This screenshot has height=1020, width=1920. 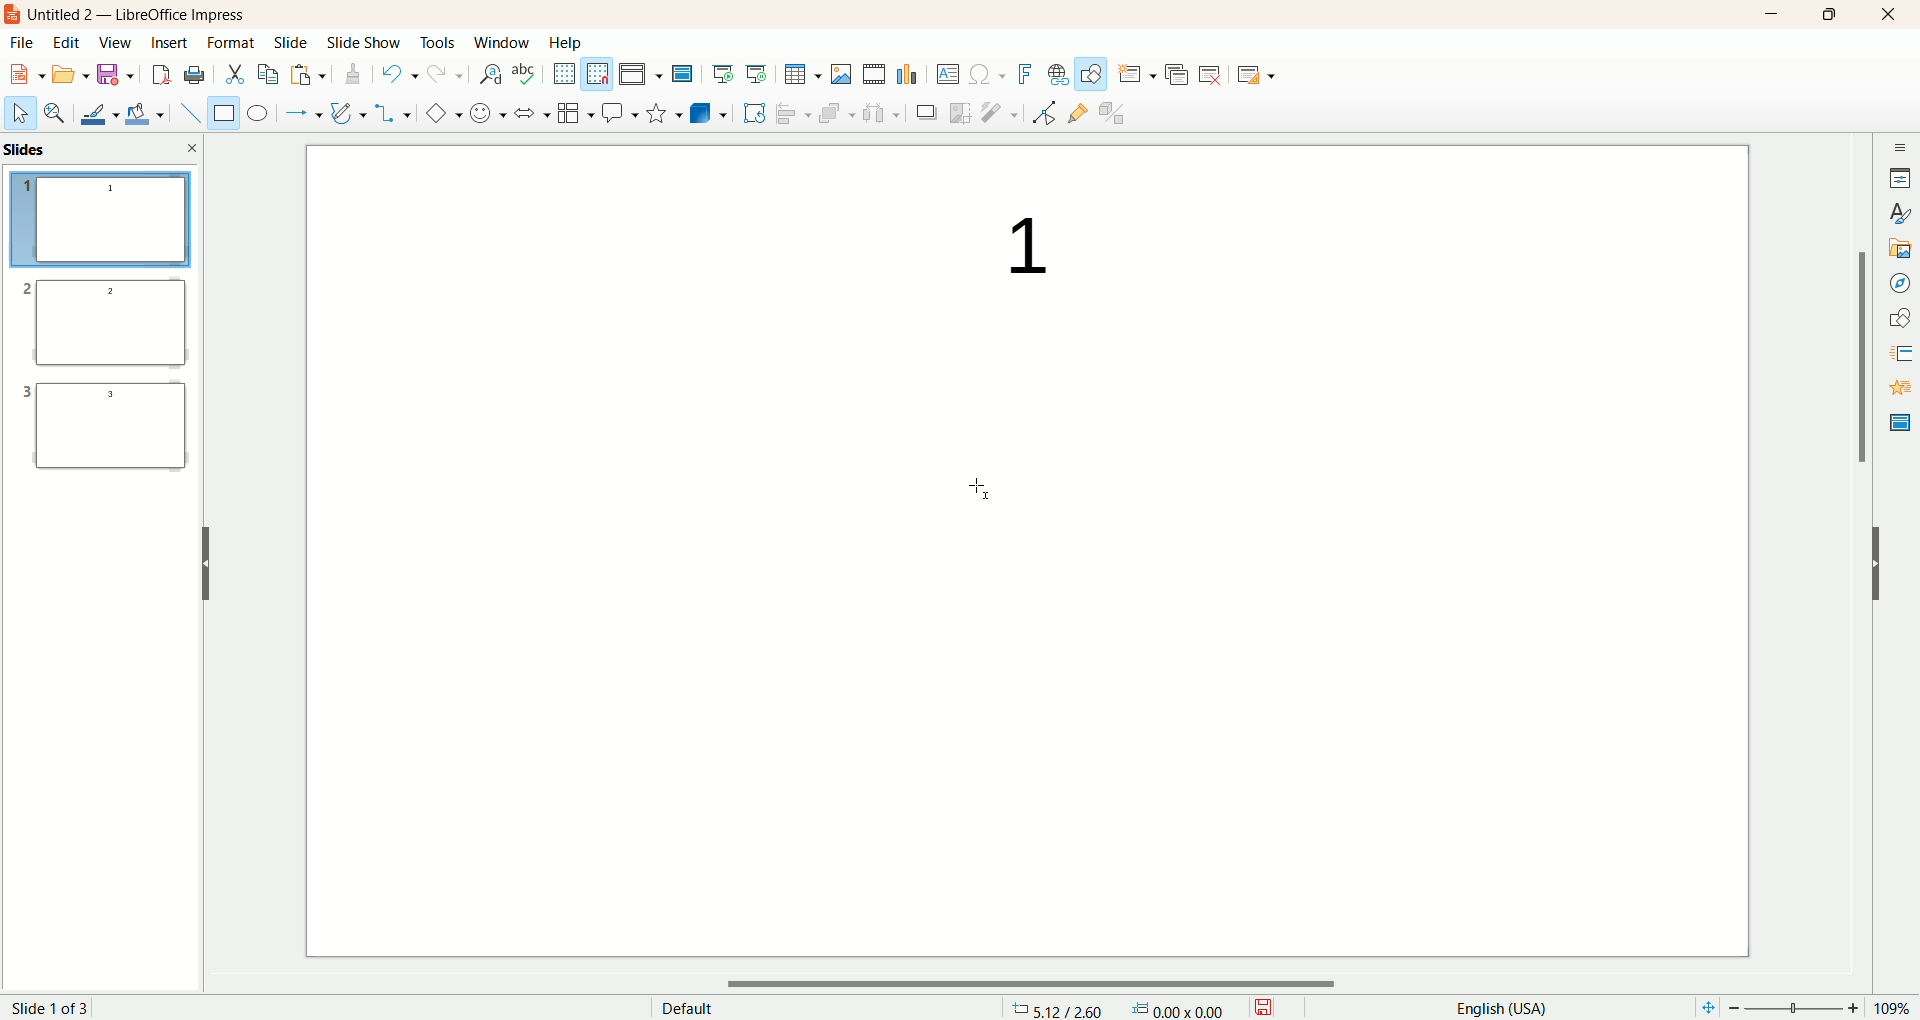 I want to click on slide 2, so click(x=100, y=328).